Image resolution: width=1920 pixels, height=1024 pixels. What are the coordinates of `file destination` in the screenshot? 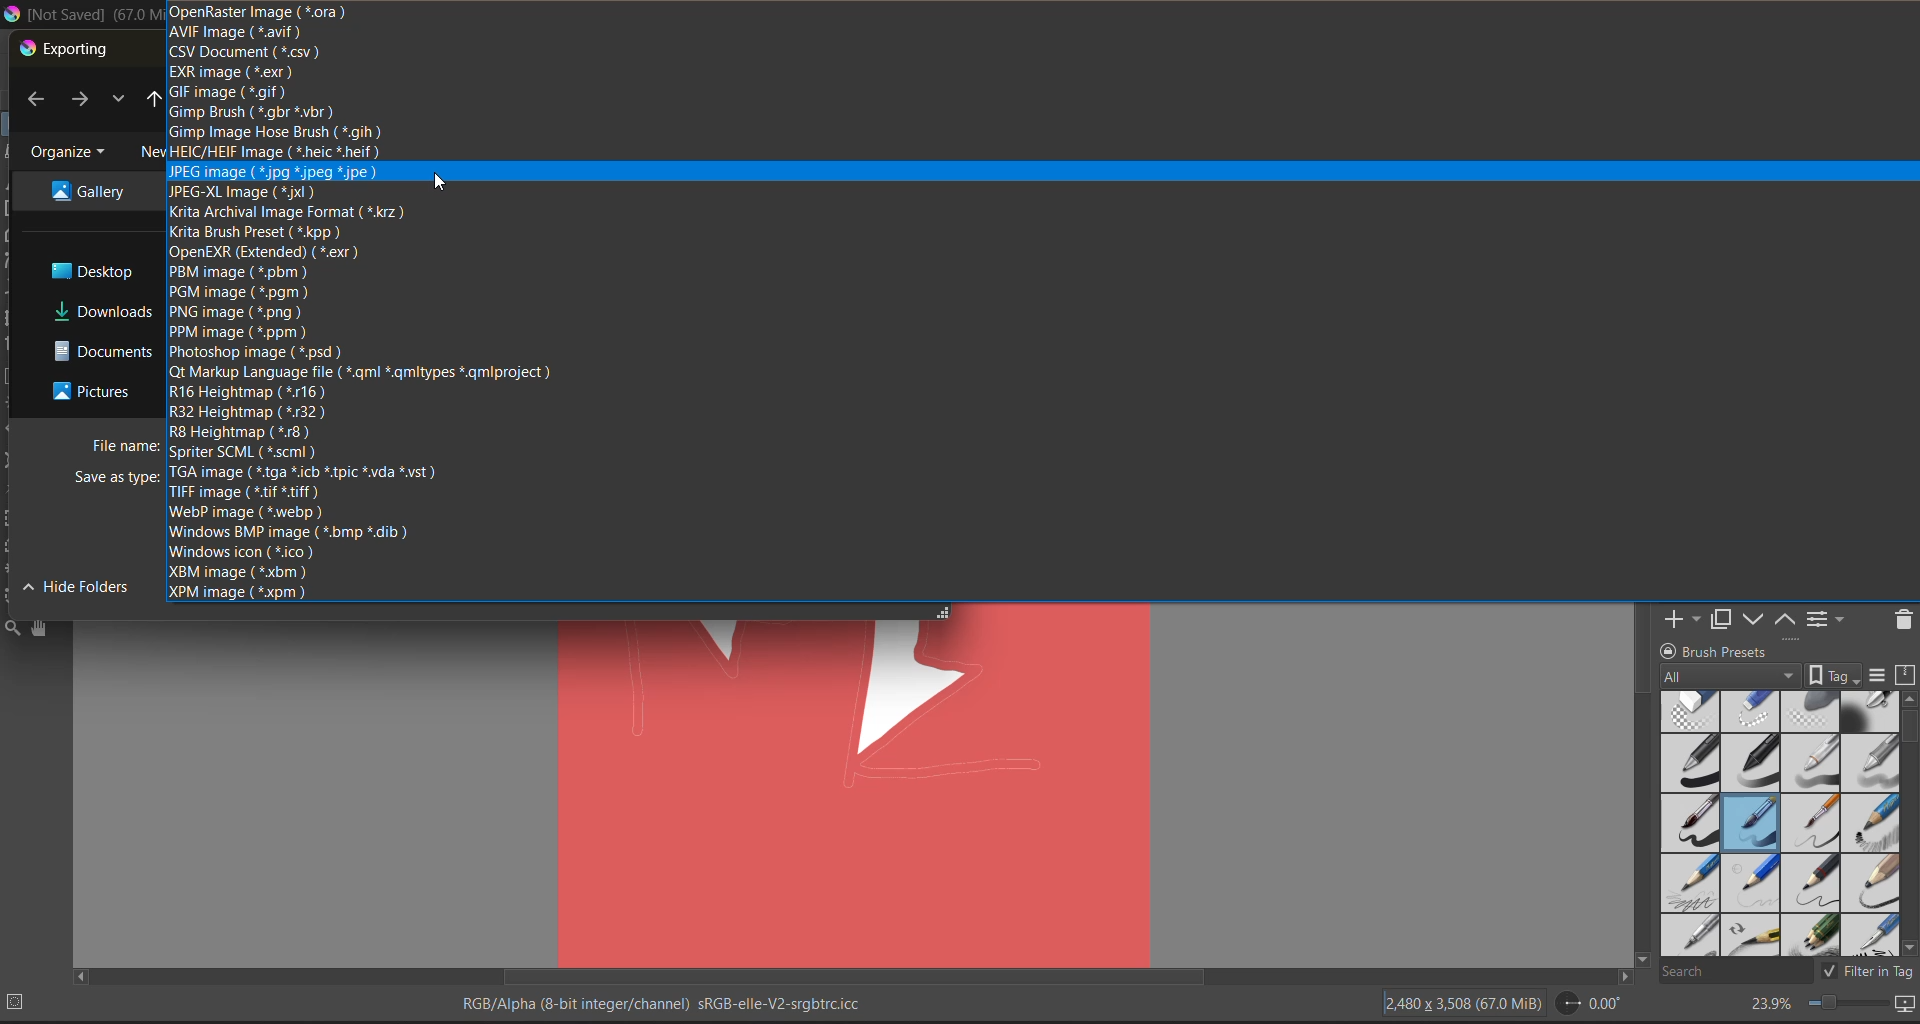 It's located at (96, 271).